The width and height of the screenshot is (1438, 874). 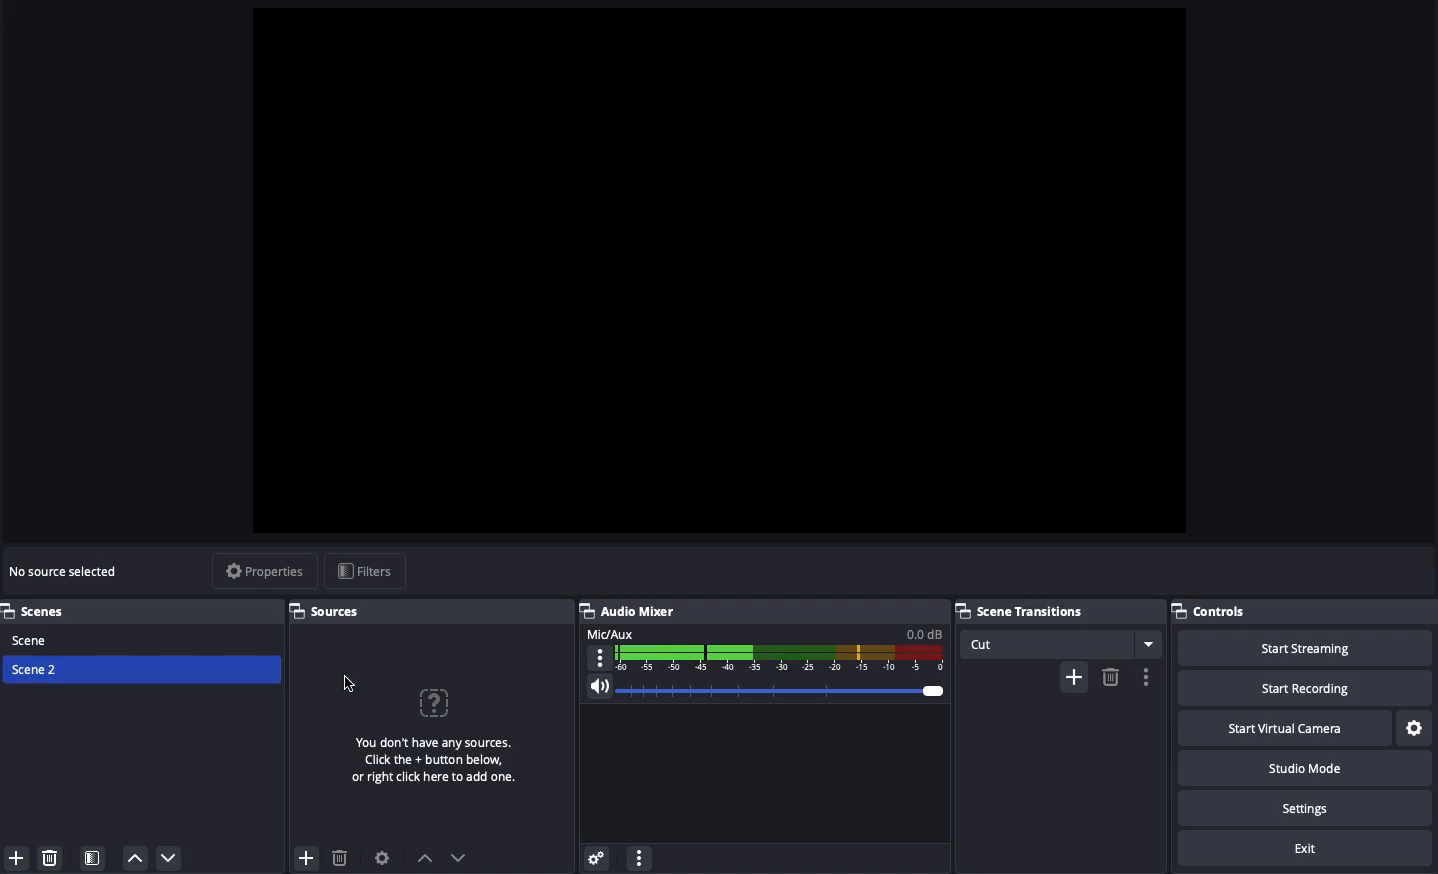 What do you see at coordinates (725, 269) in the screenshot?
I see `Screen` at bounding box center [725, 269].